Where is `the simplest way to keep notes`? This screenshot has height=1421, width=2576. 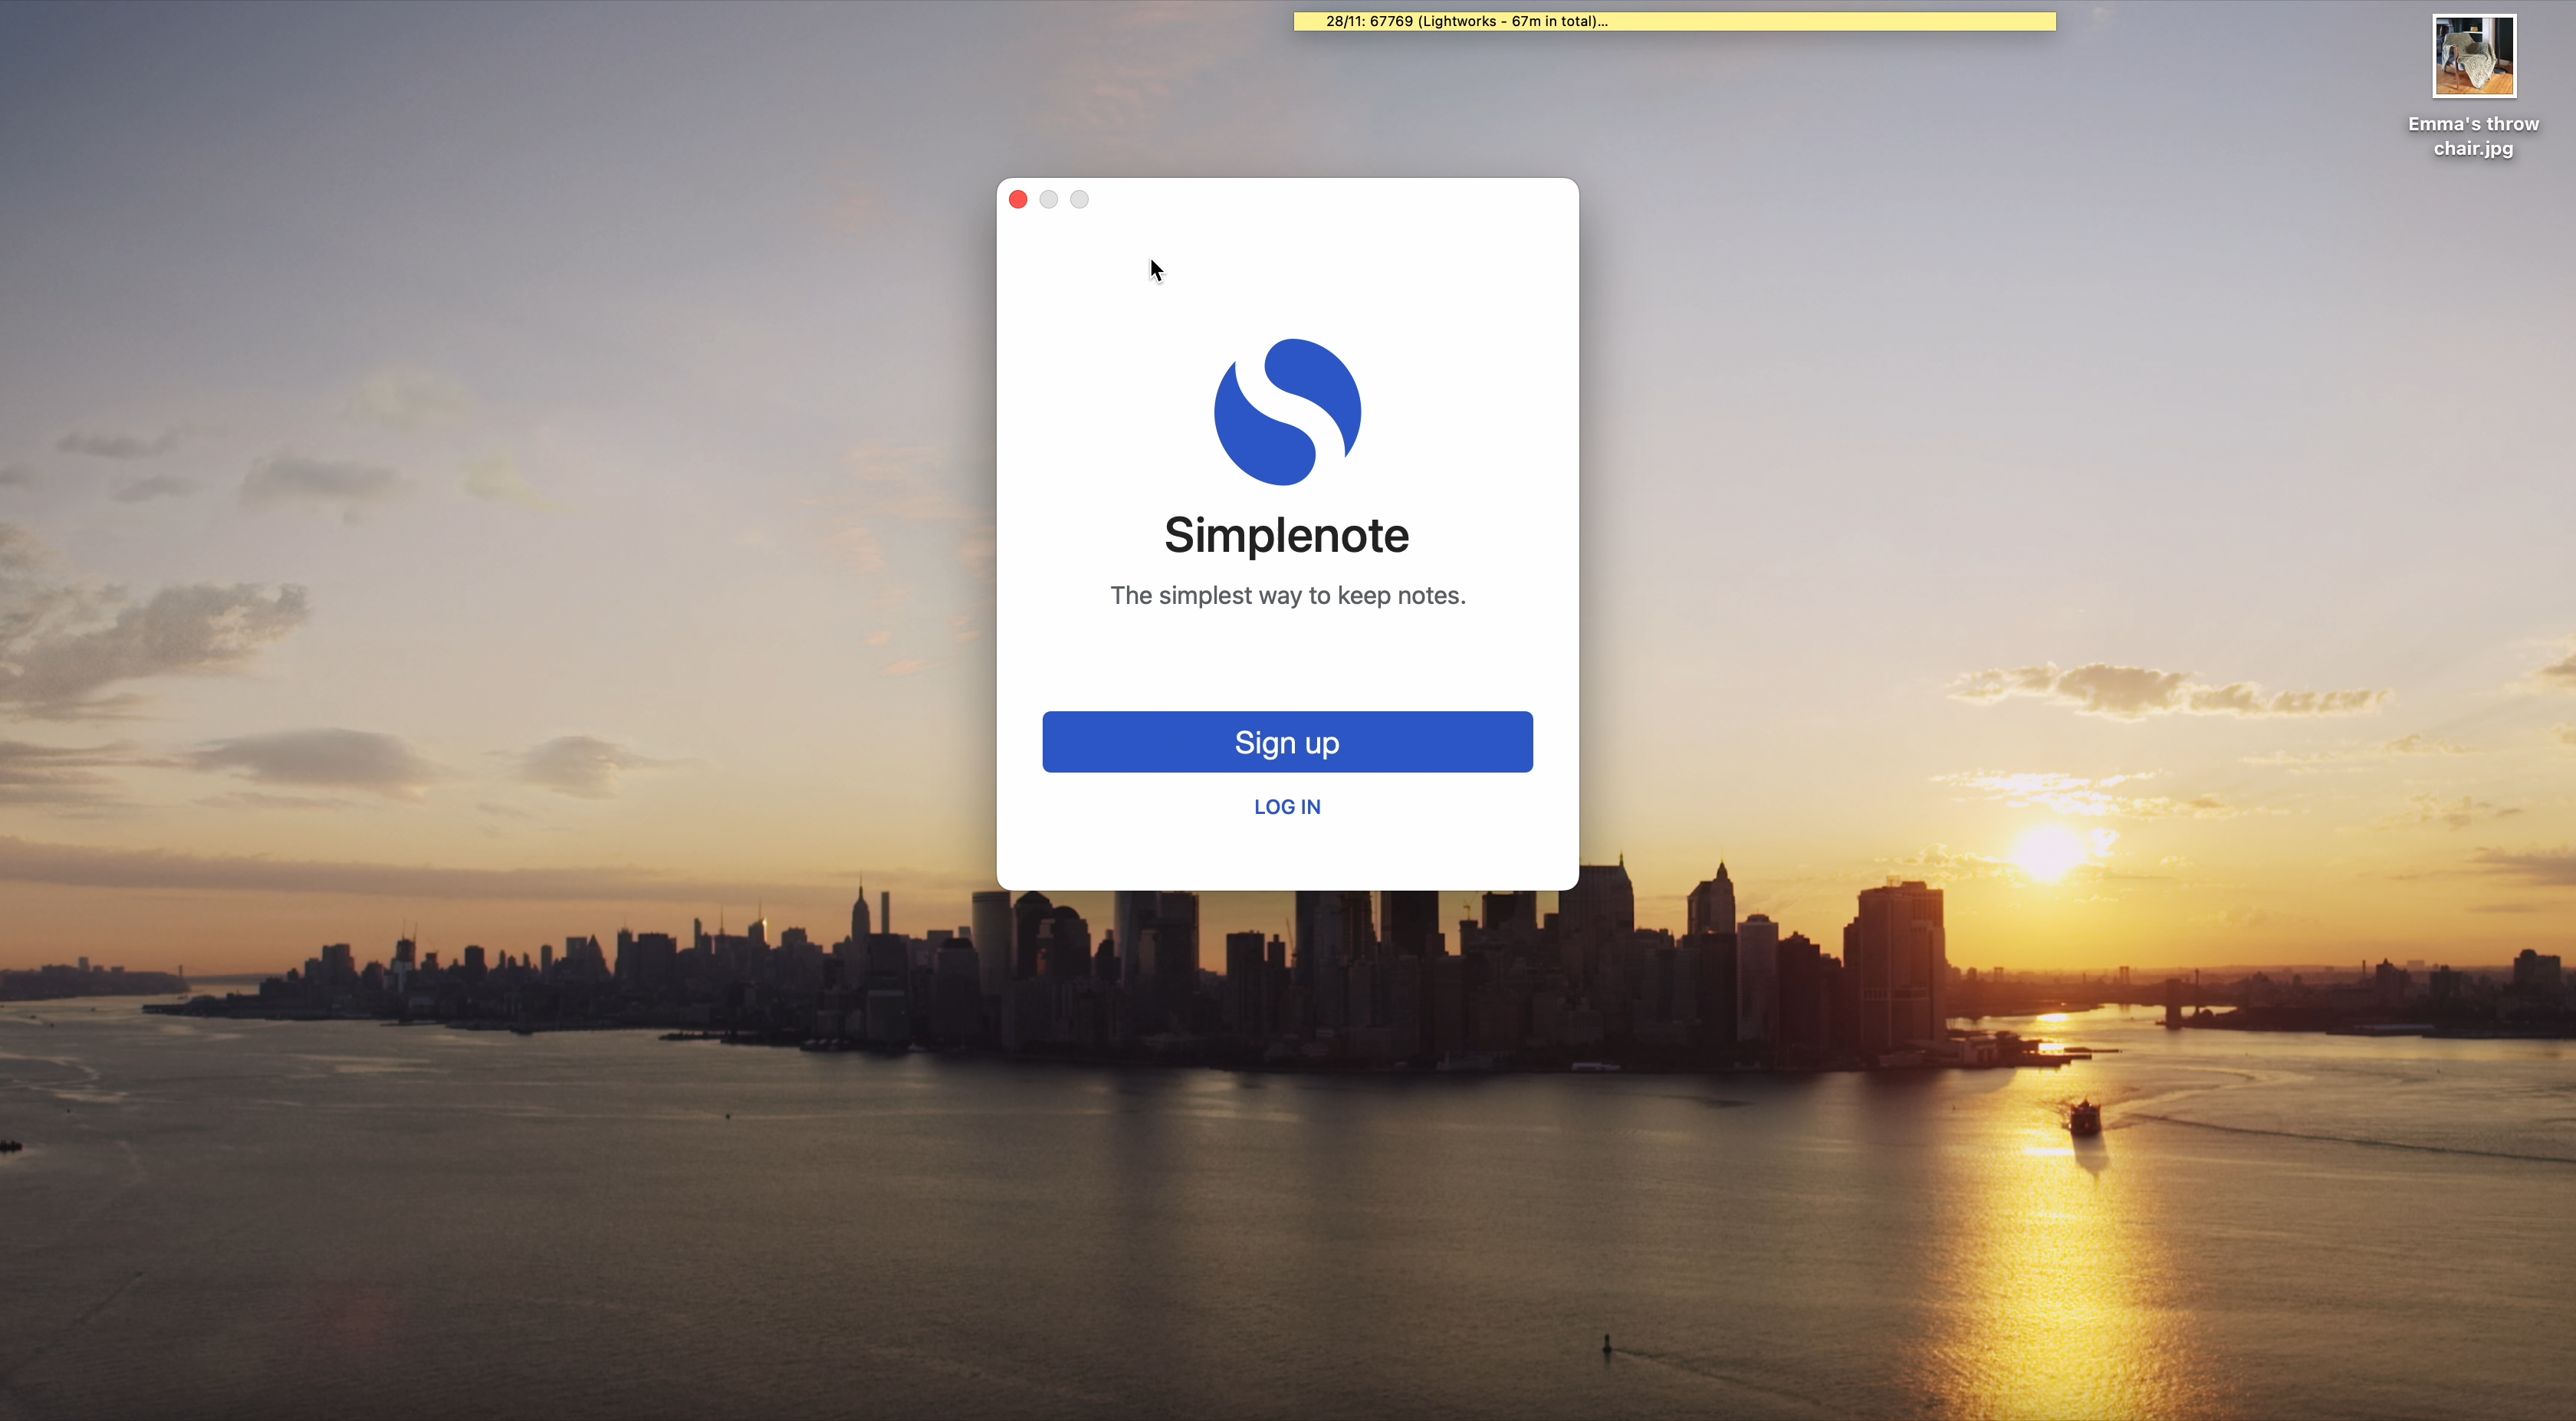
the simplest way to keep notes is located at coordinates (1287, 597).